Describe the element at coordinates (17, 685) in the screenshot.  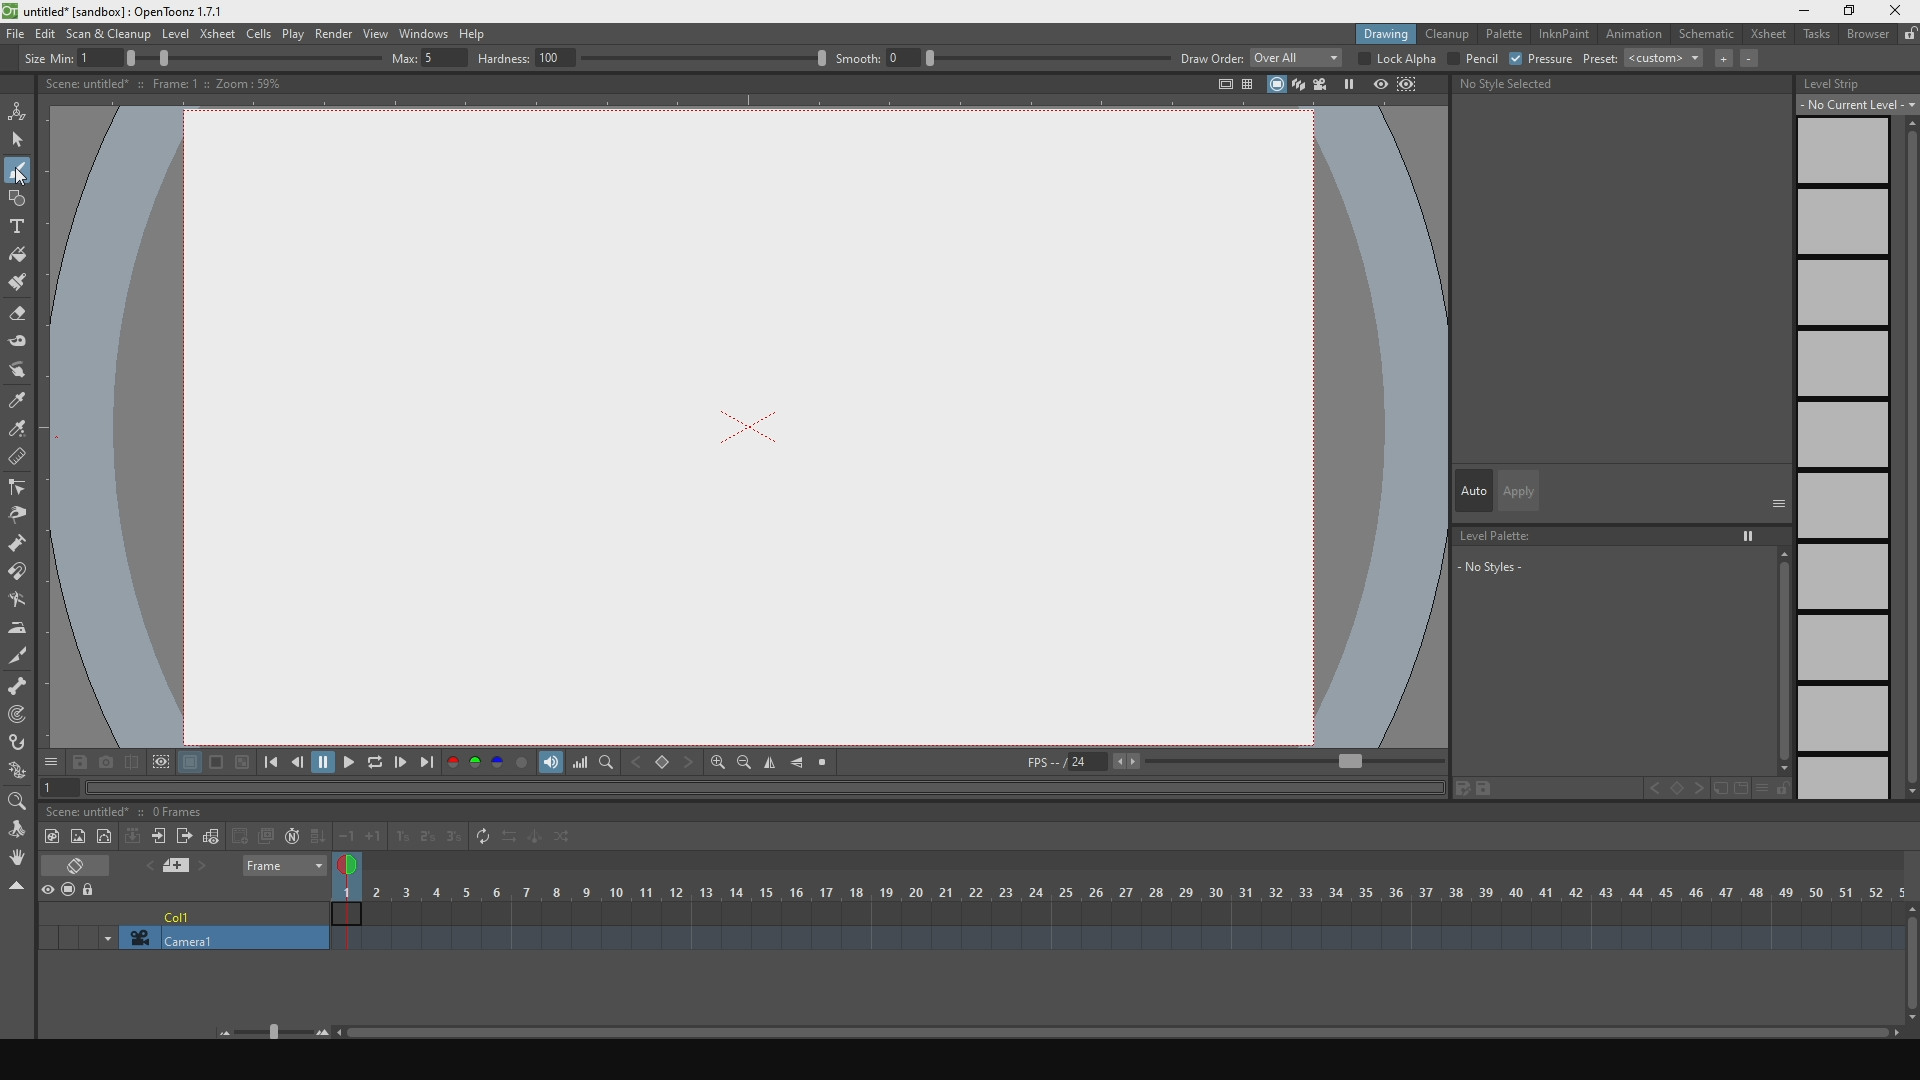
I see `scheleton` at that location.